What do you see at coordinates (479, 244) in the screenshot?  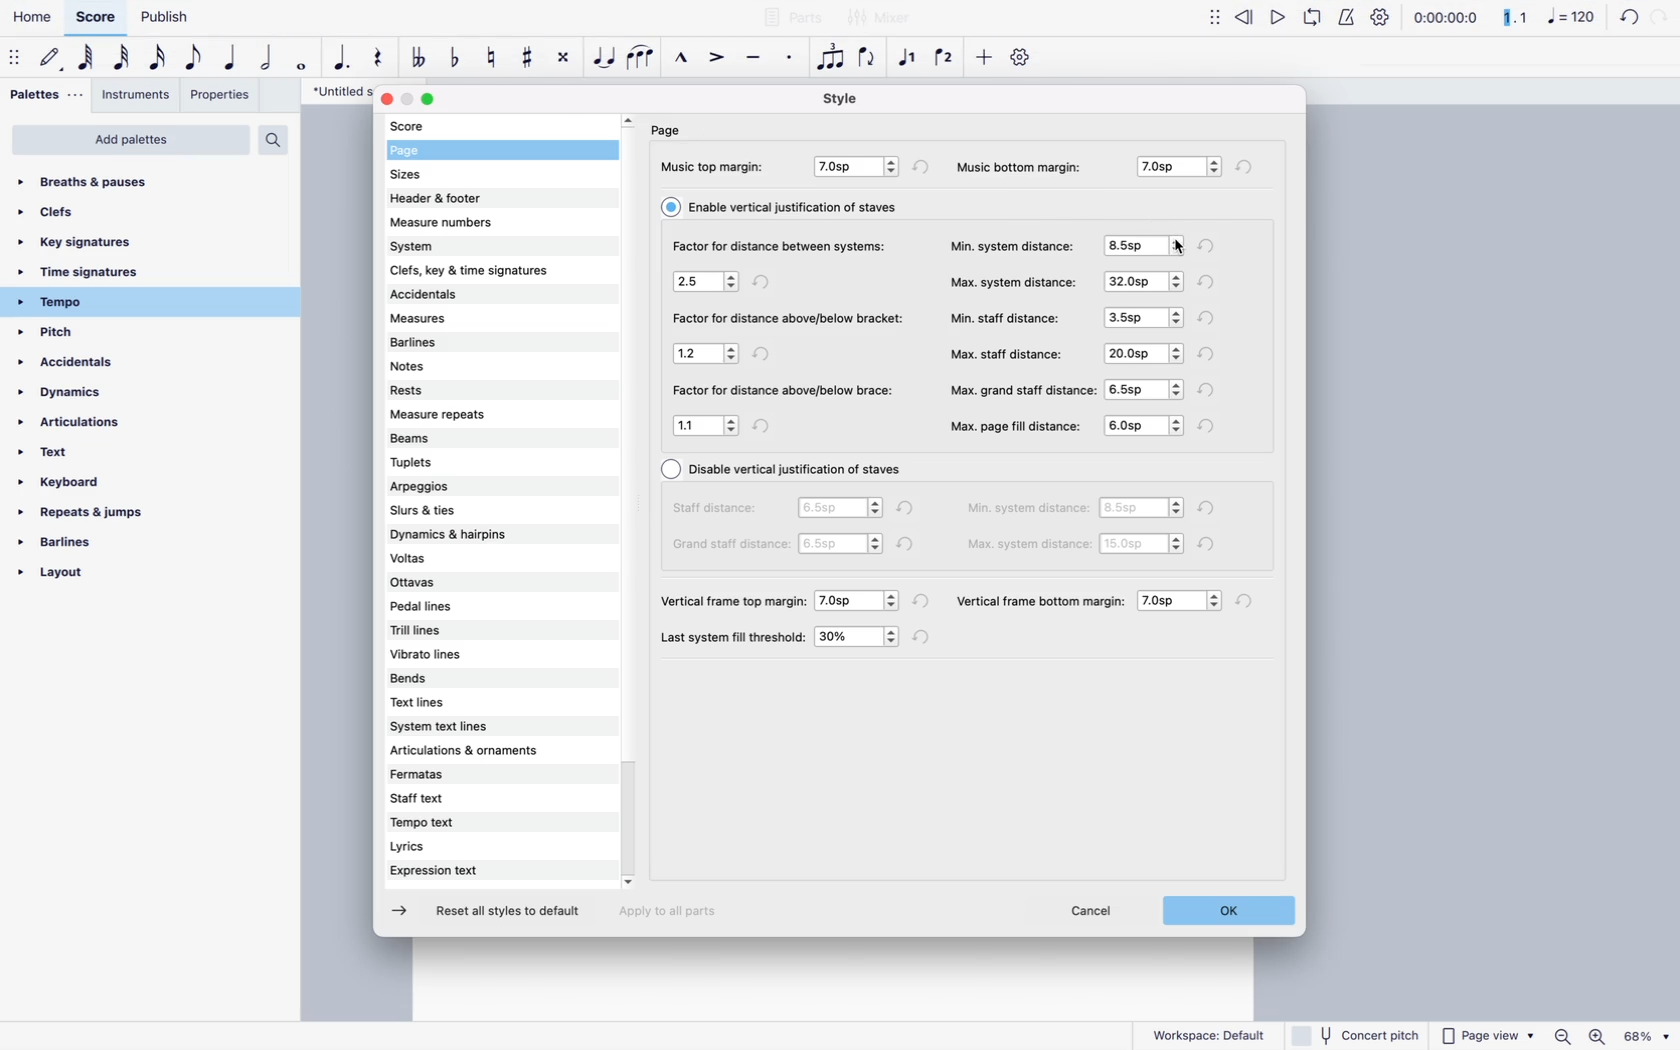 I see `system` at bounding box center [479, 244].